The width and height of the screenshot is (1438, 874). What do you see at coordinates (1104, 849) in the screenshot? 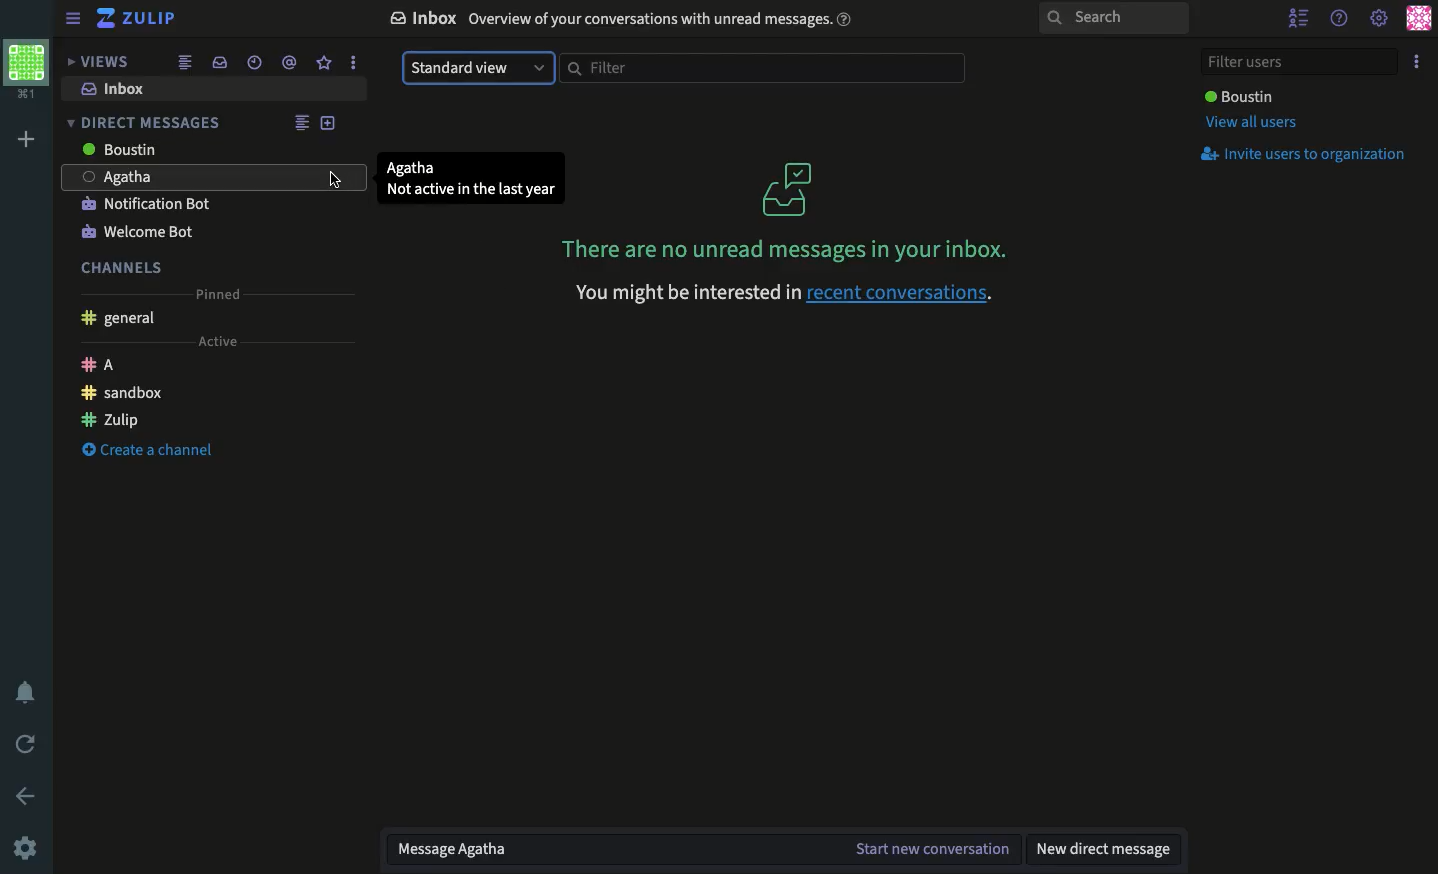
I see `New DM` at bounding box center [1104, 849].